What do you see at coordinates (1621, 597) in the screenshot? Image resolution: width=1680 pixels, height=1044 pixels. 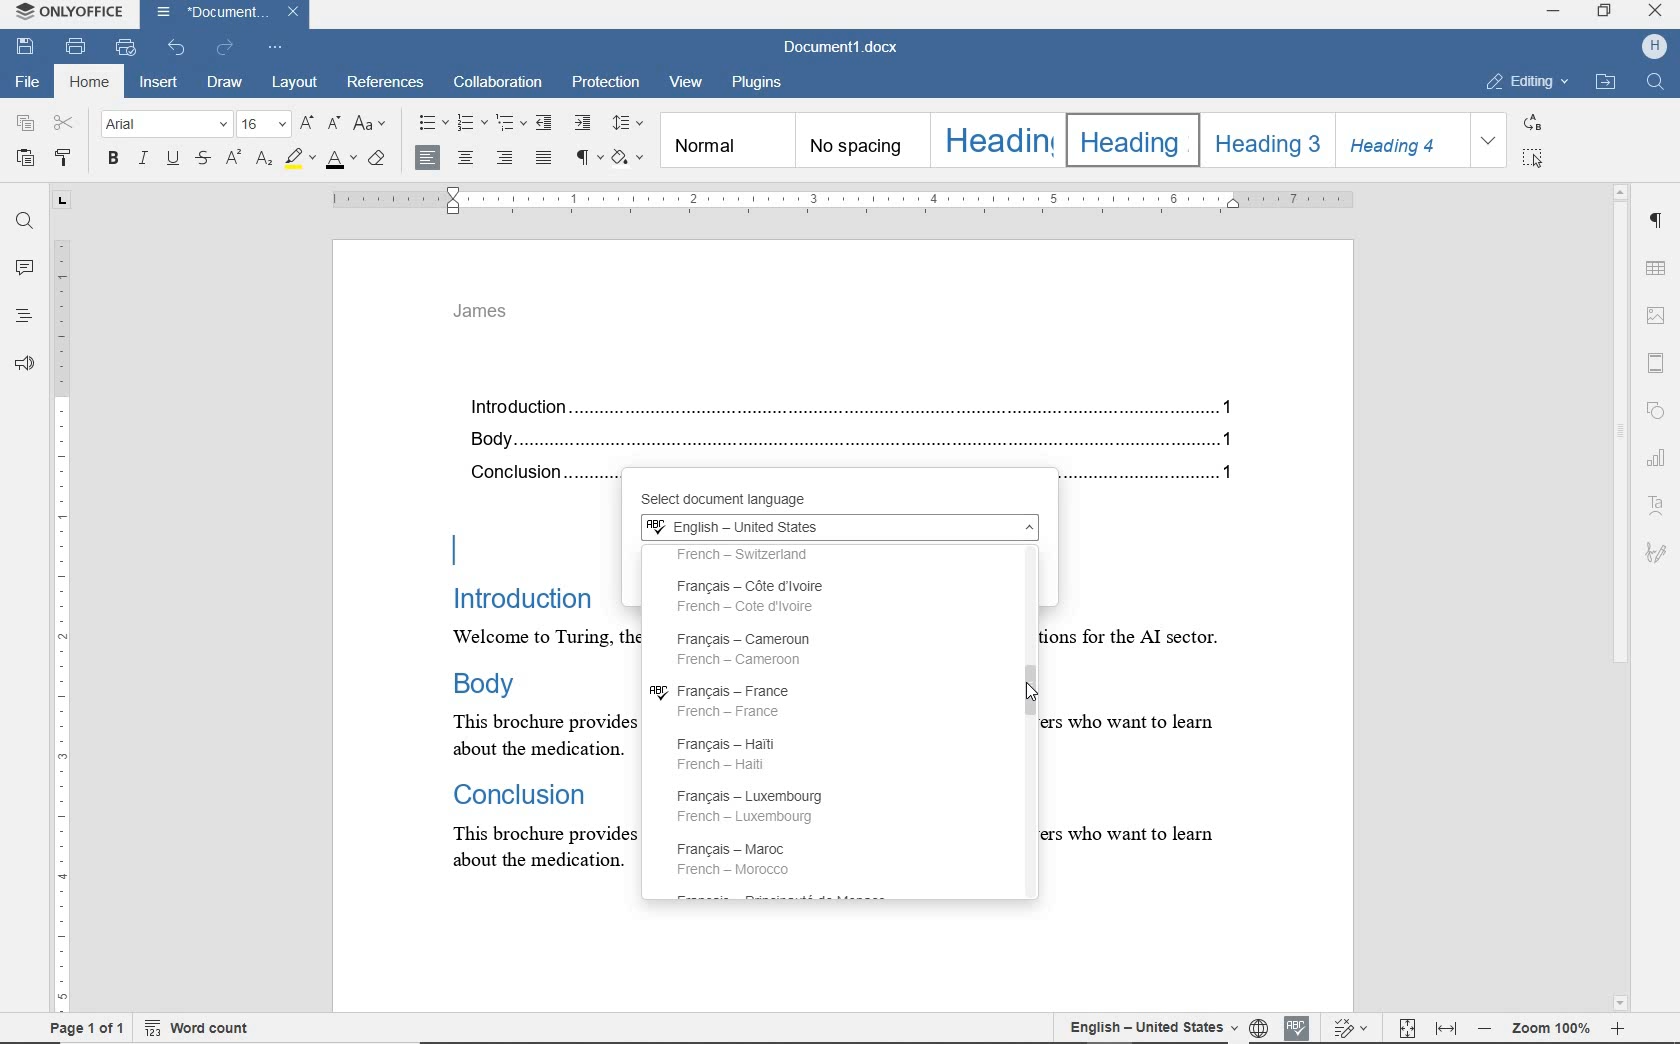 I see `scrollbar` at bounding box center [1621, 597].